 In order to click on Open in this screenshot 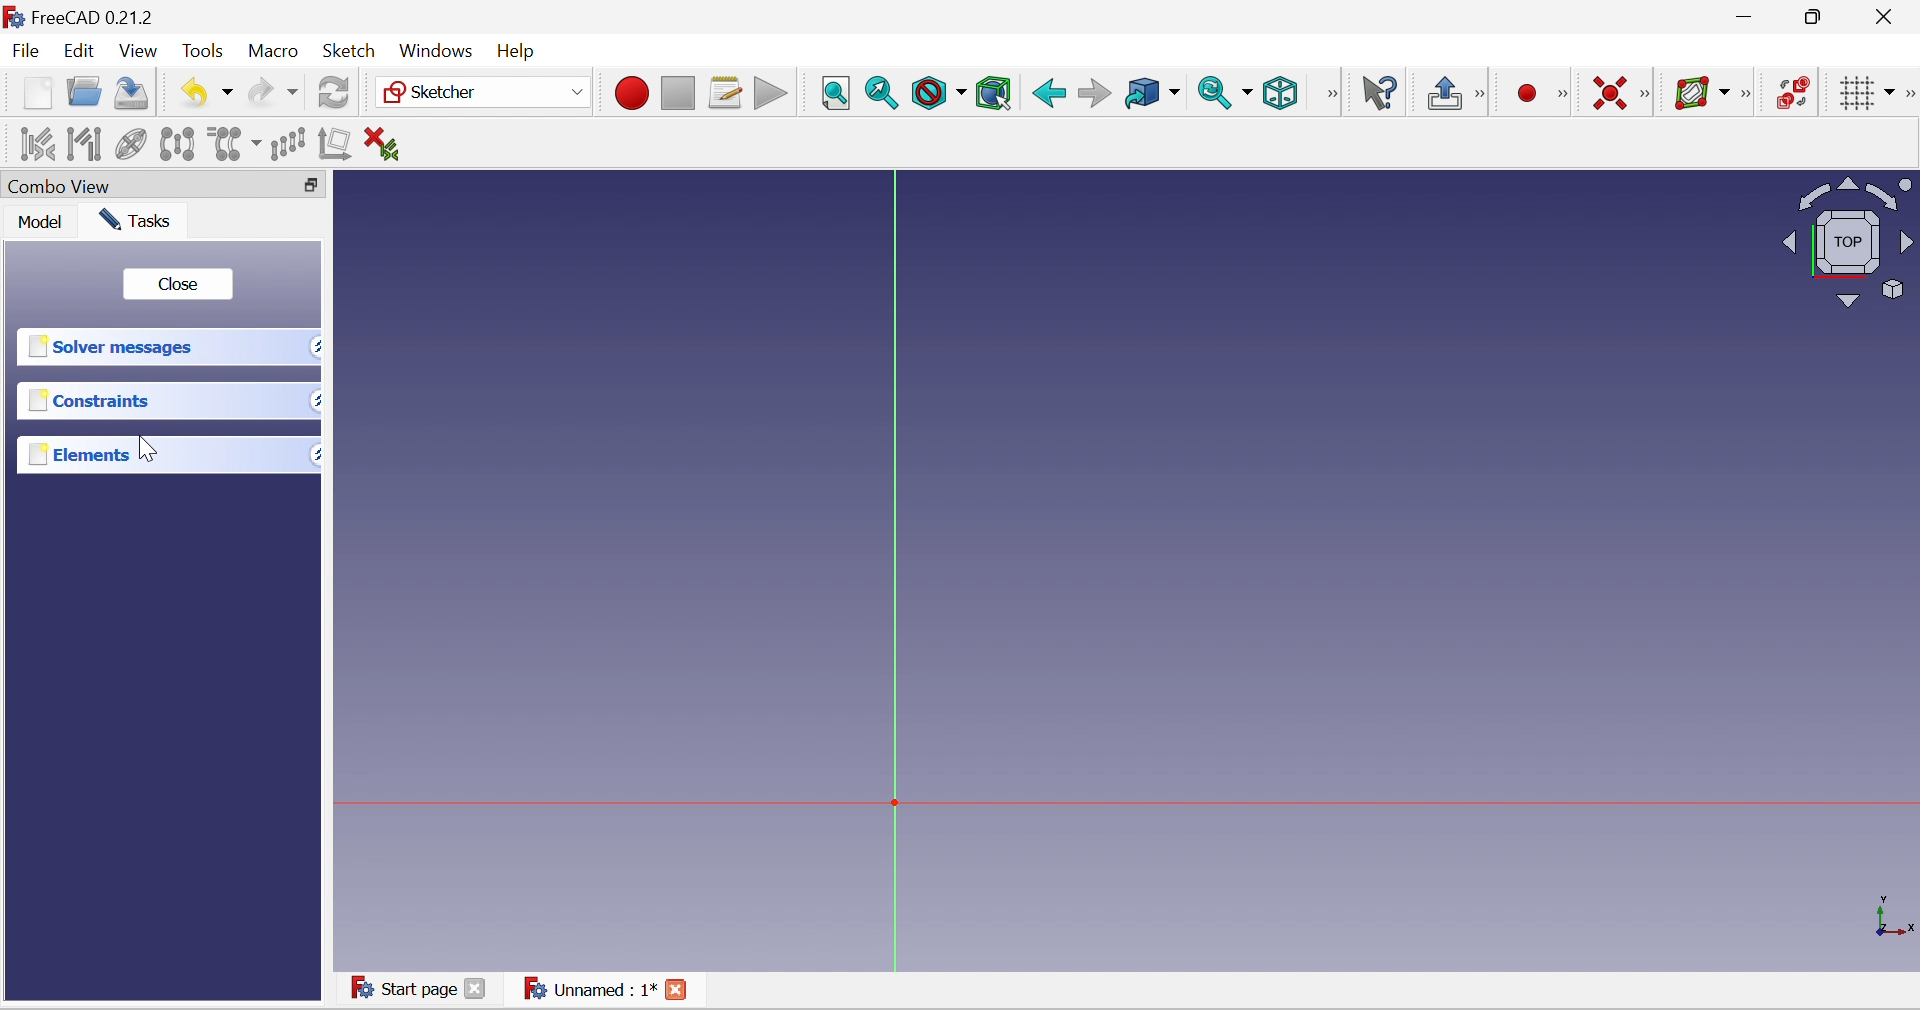, I will do `click(81, 90)`.